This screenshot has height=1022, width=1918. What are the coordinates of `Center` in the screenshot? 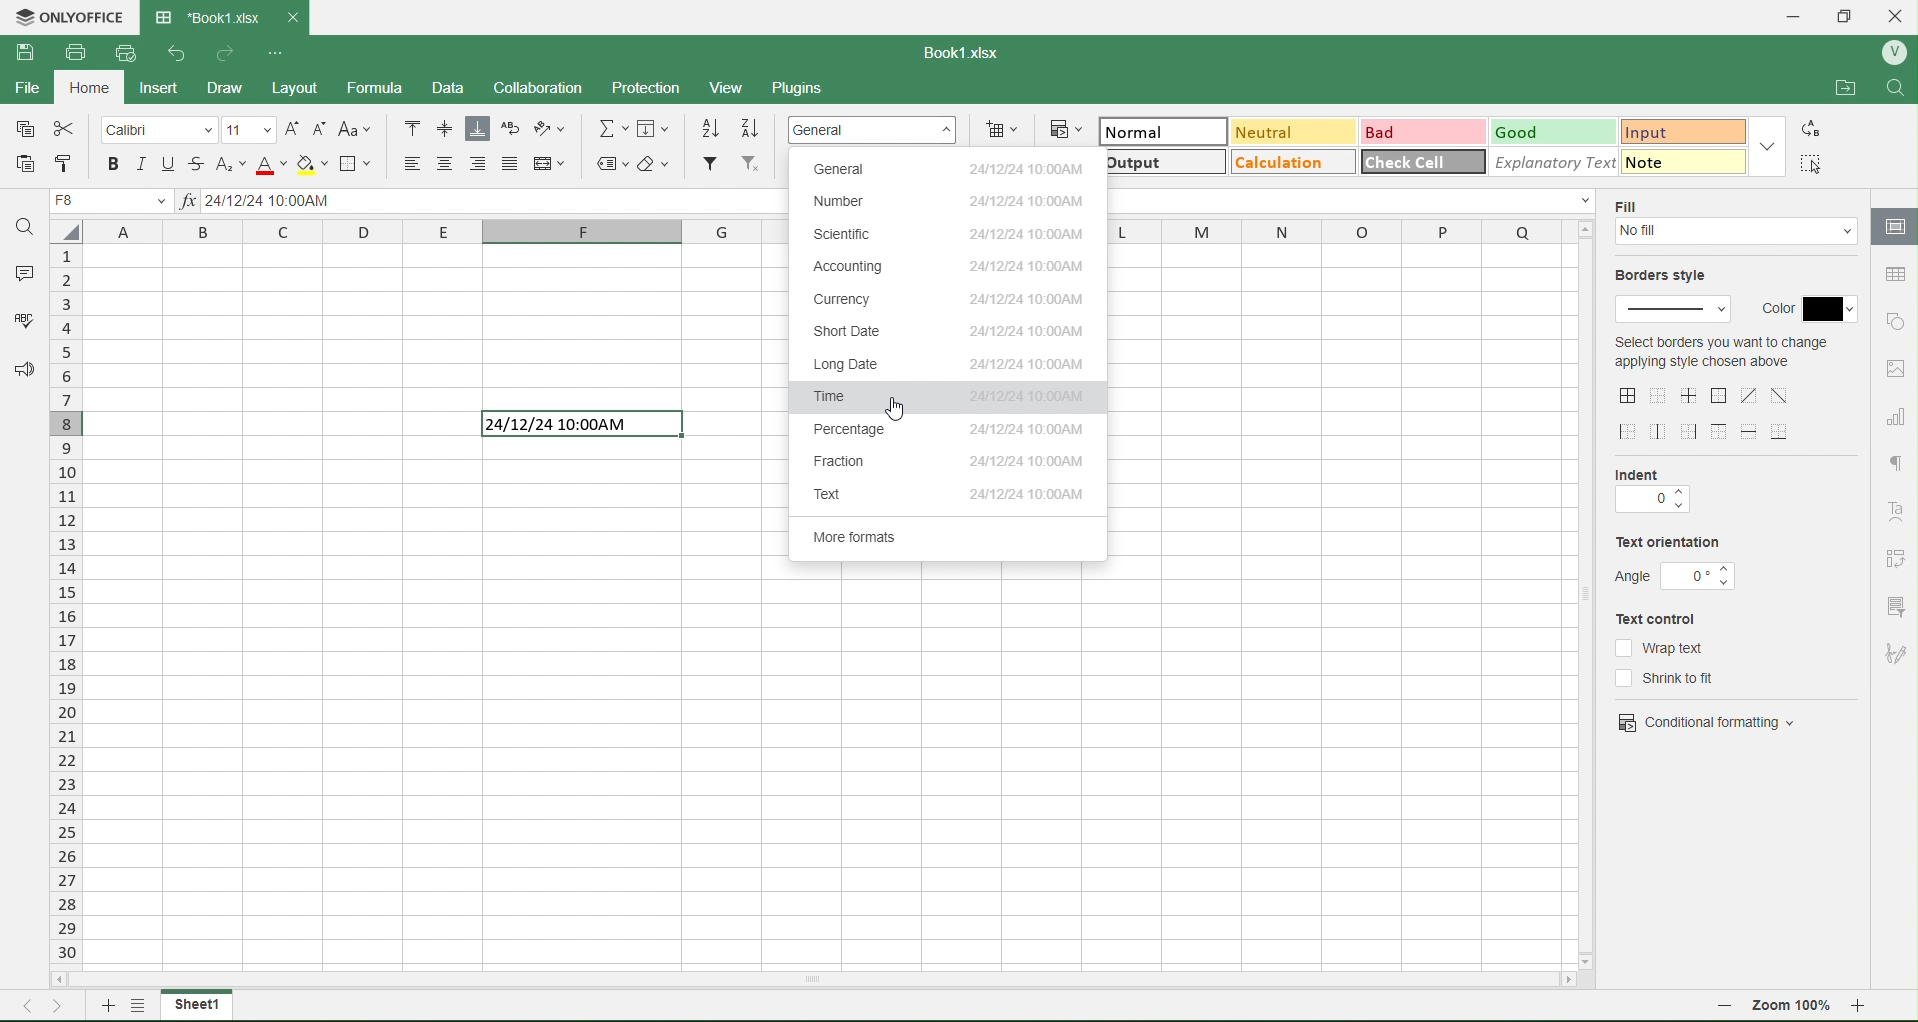 It's located at (446, 164).